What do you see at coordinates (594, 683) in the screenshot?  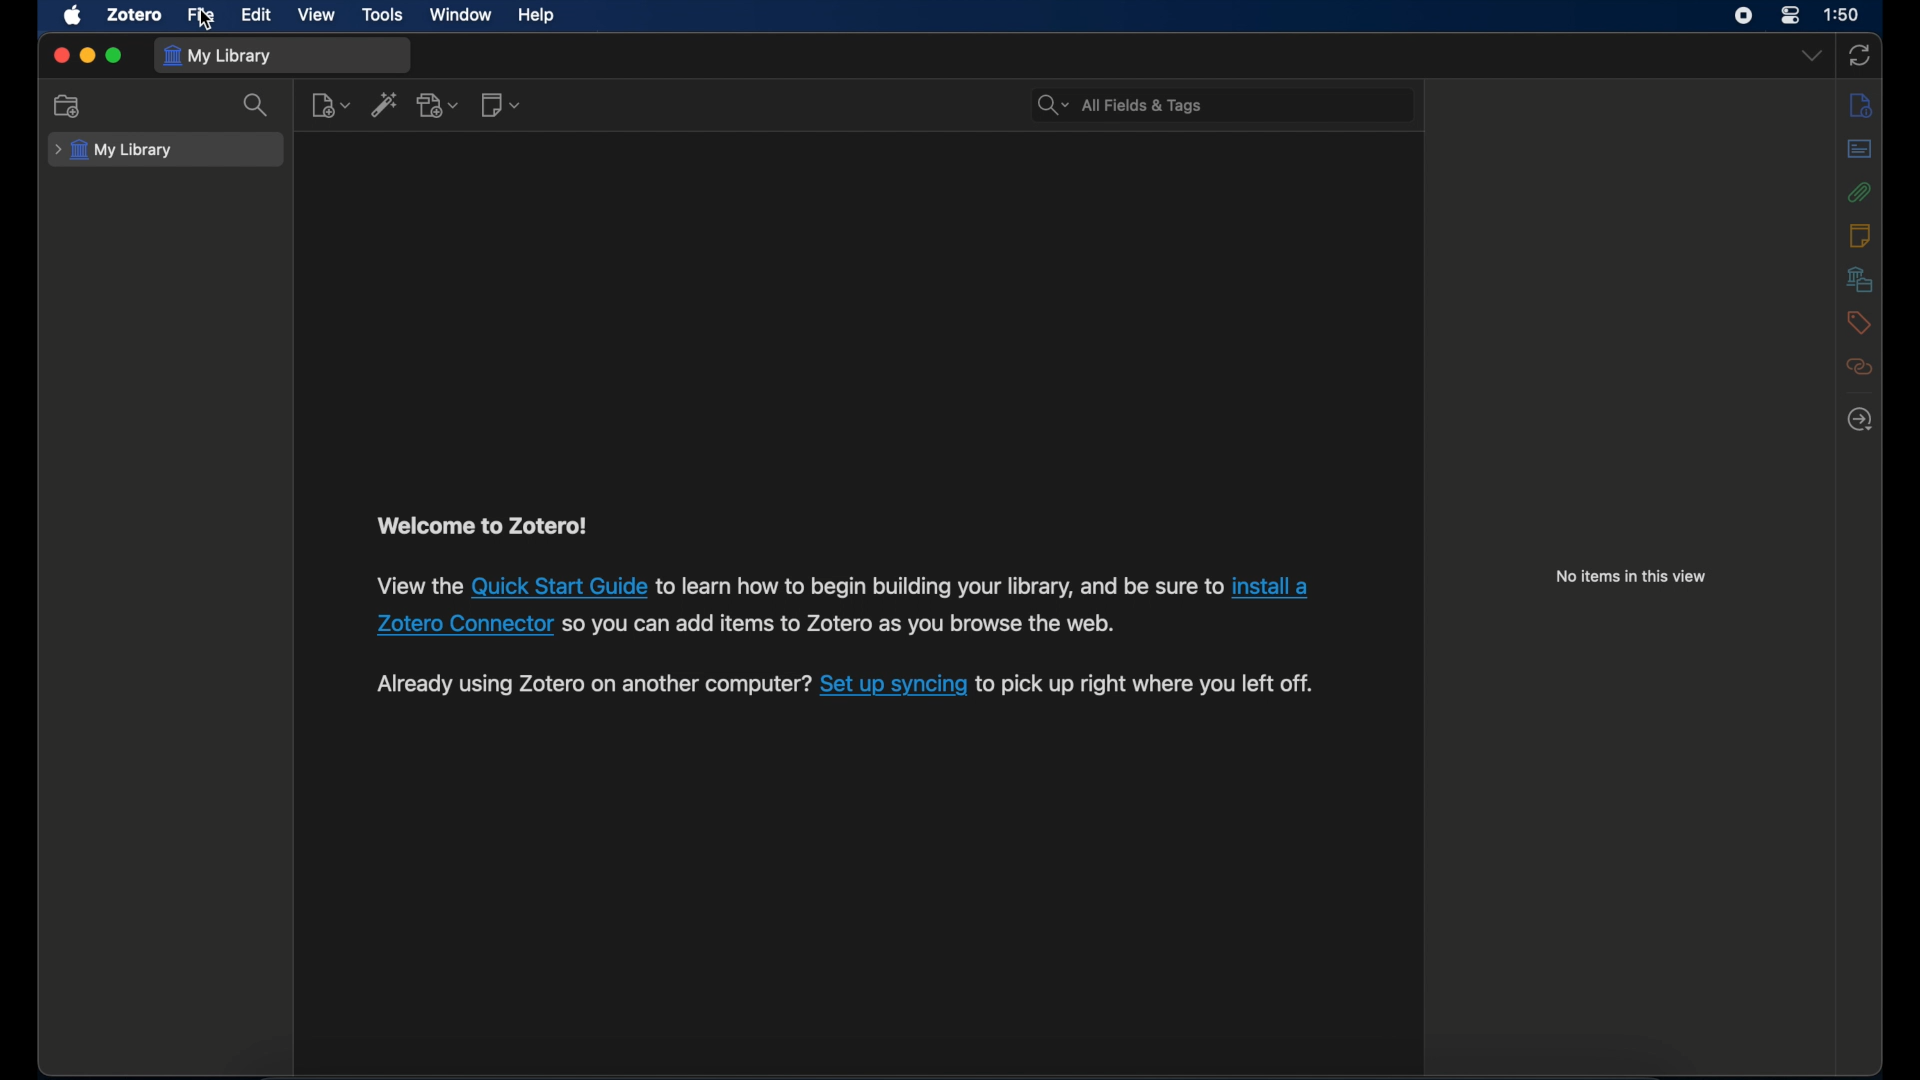 I see `Already using Zotero on another computer?` at bounding box center [594, 683].